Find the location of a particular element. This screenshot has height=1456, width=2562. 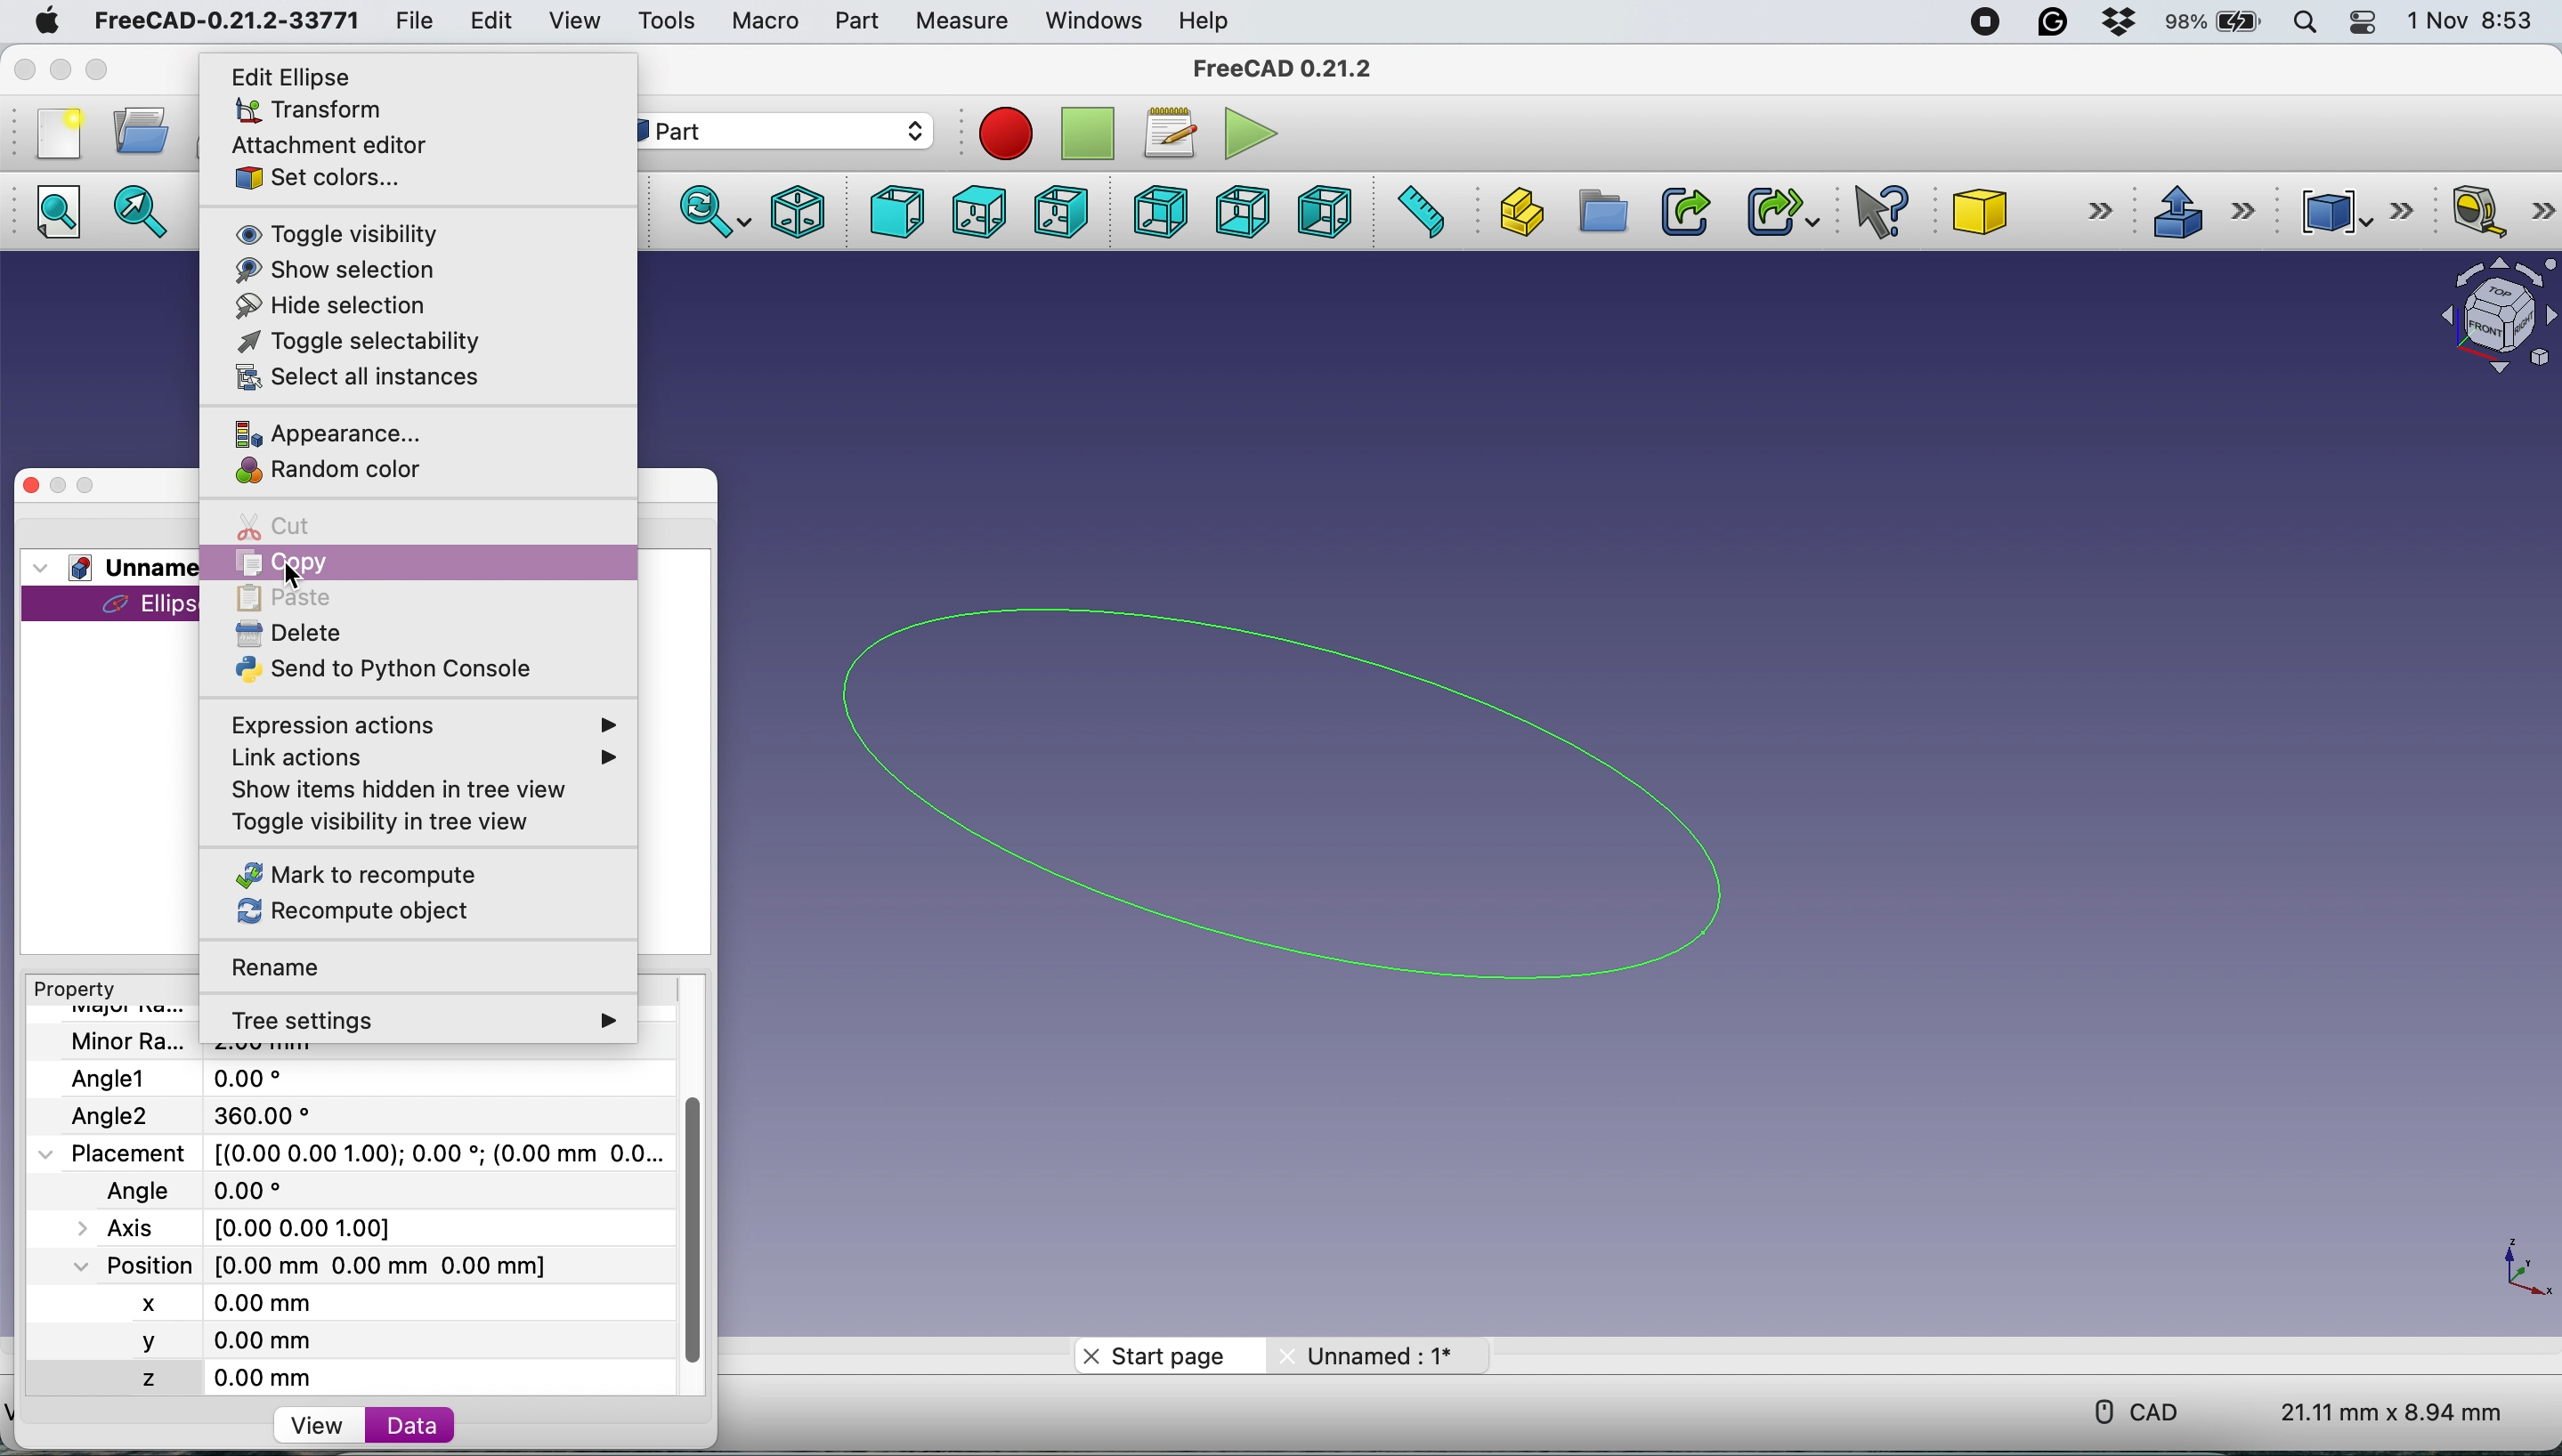

tree settings is located at coordinates (422, 1020).